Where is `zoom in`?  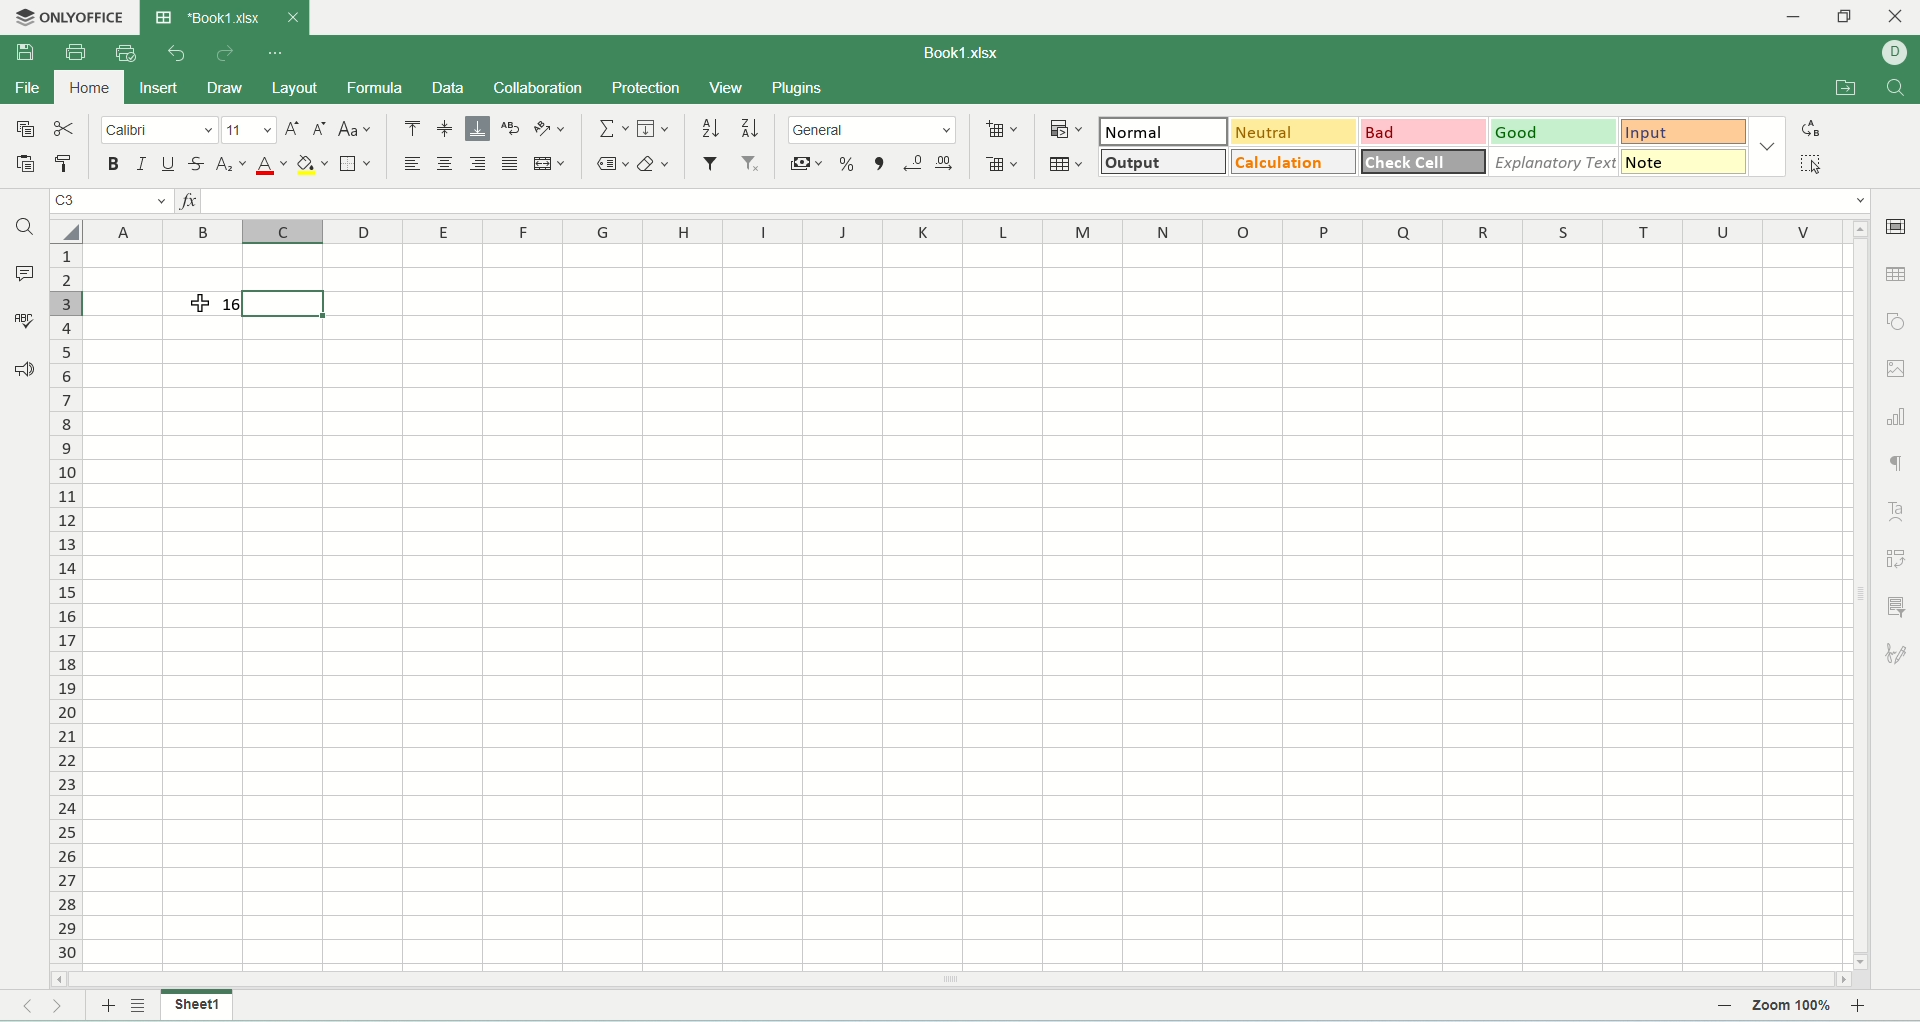 zoom in is located at coordinates (1861, 1006).